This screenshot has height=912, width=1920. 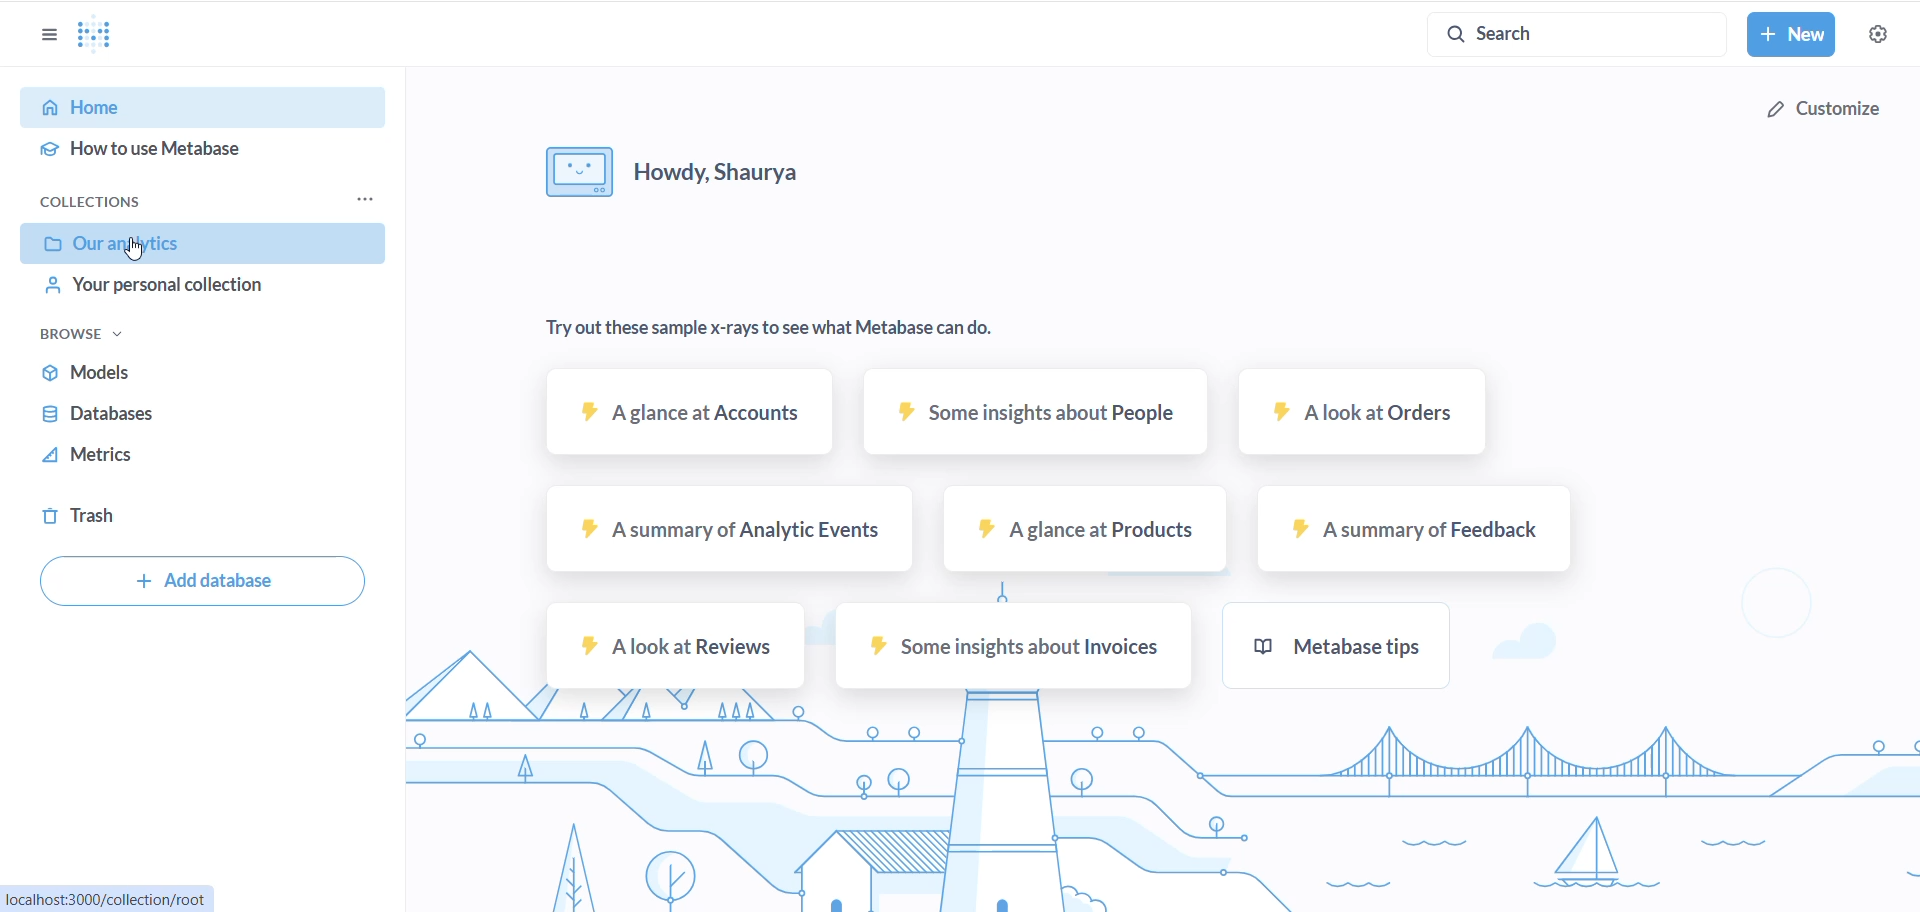 I want to click on models, so click(x=157, y=374).